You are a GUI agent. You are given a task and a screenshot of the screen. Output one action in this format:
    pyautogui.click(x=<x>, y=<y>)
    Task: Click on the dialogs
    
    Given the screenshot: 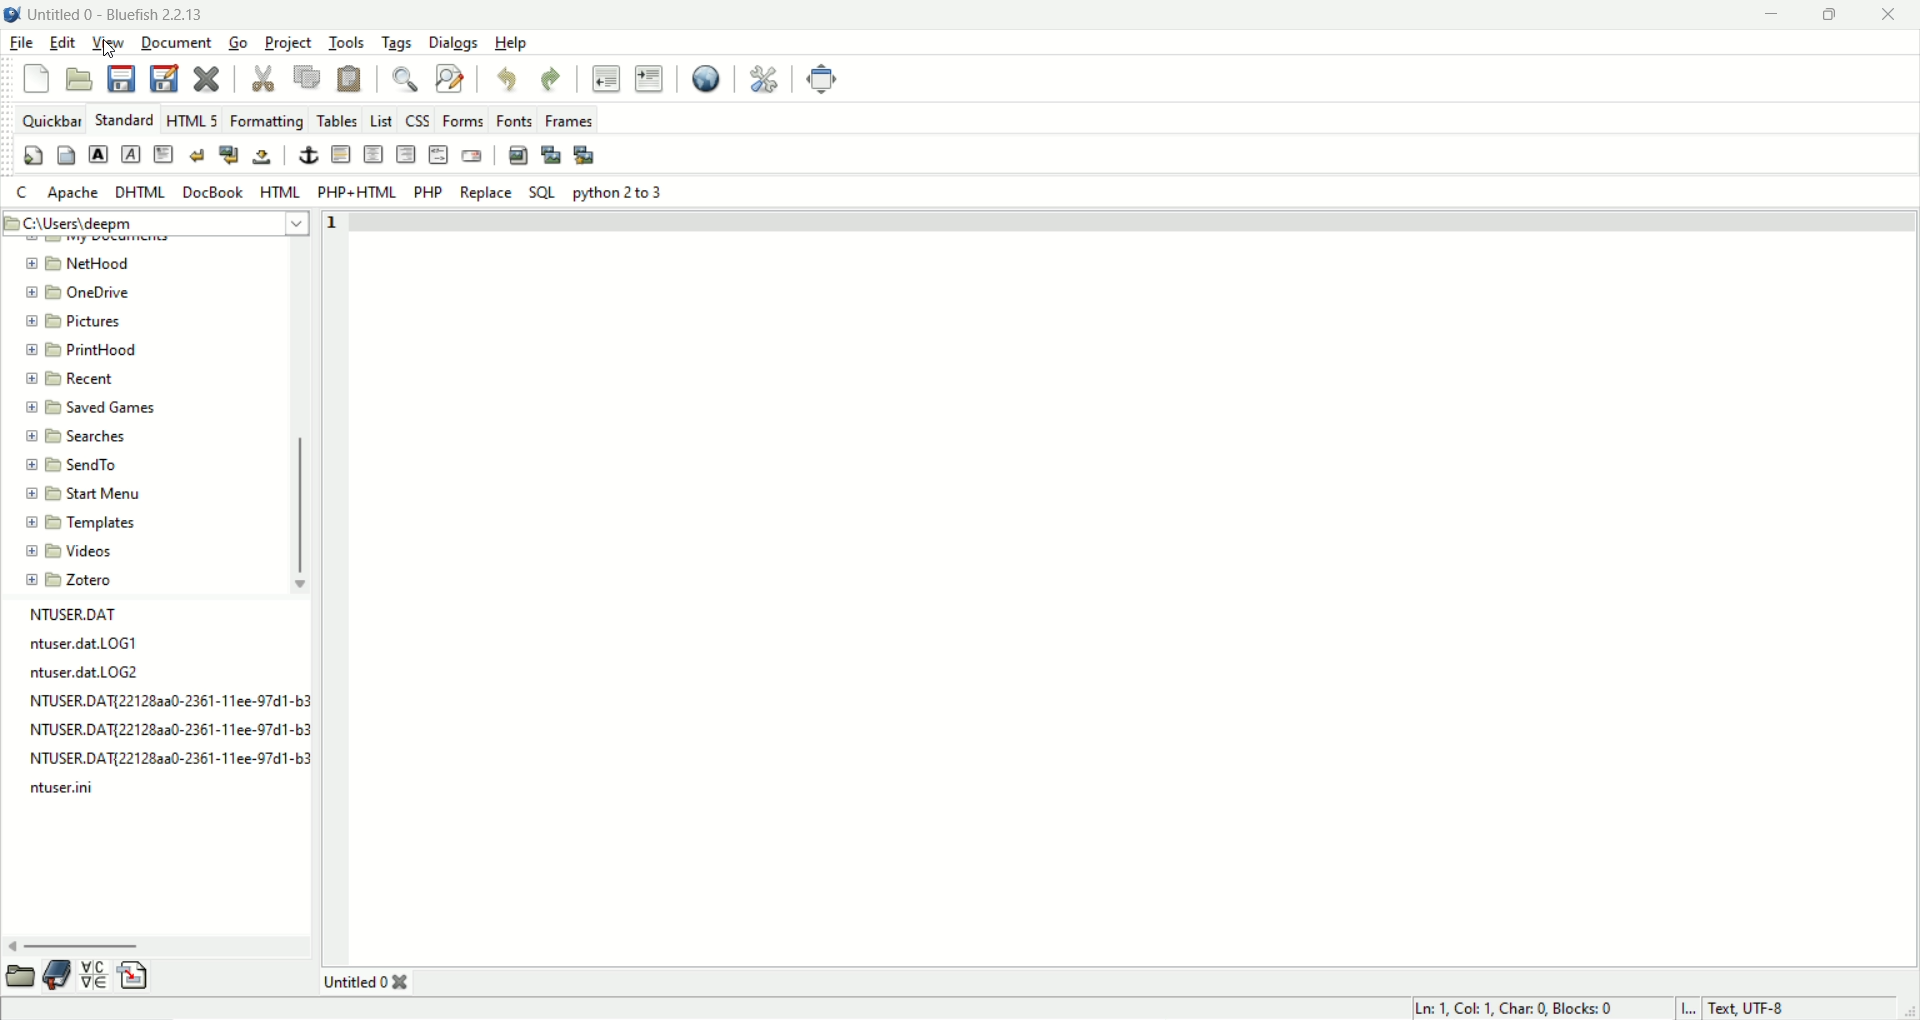 What is the action you would take?
    pyautogui.click(x=453, y=42)
    